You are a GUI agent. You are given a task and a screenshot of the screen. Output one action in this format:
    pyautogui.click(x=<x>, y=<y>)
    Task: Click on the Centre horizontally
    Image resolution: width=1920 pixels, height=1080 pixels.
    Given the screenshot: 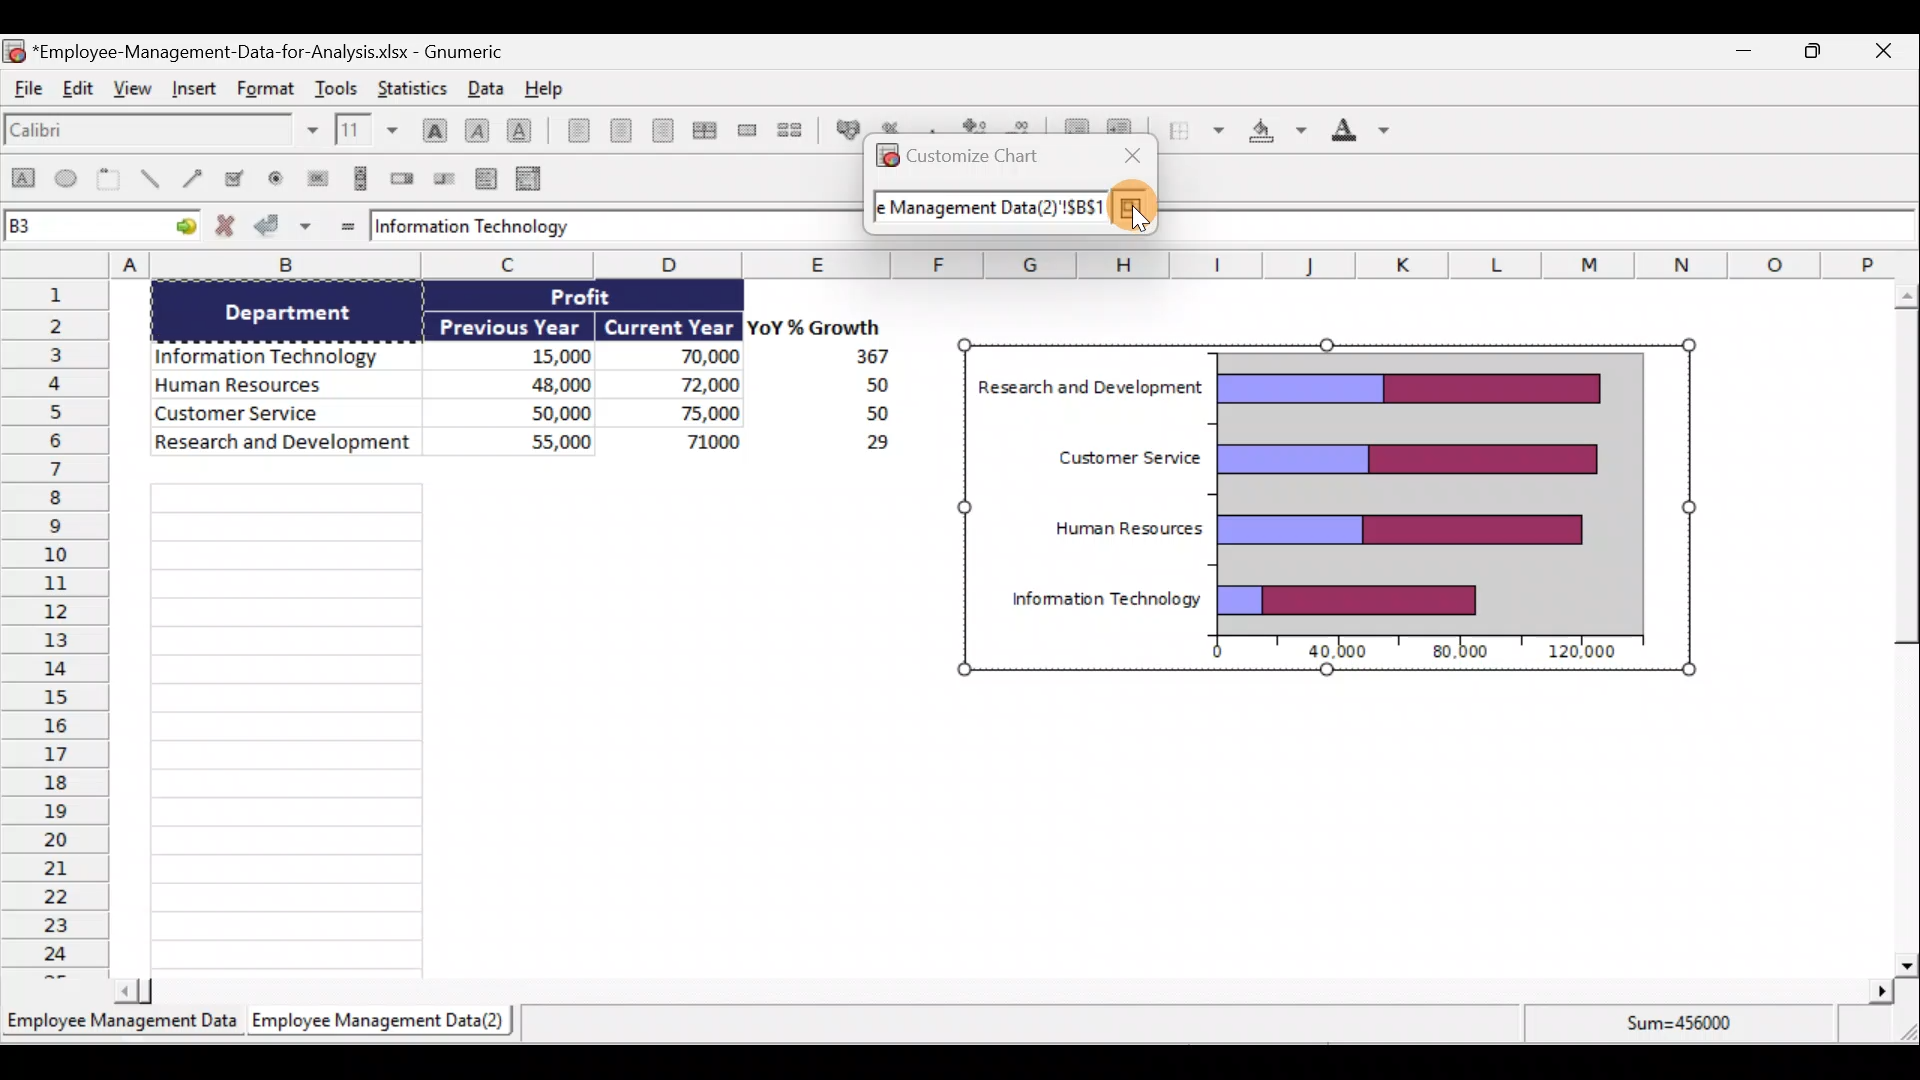 What is the action you would take?
    pyautogui.click(x=626, y=133)
    